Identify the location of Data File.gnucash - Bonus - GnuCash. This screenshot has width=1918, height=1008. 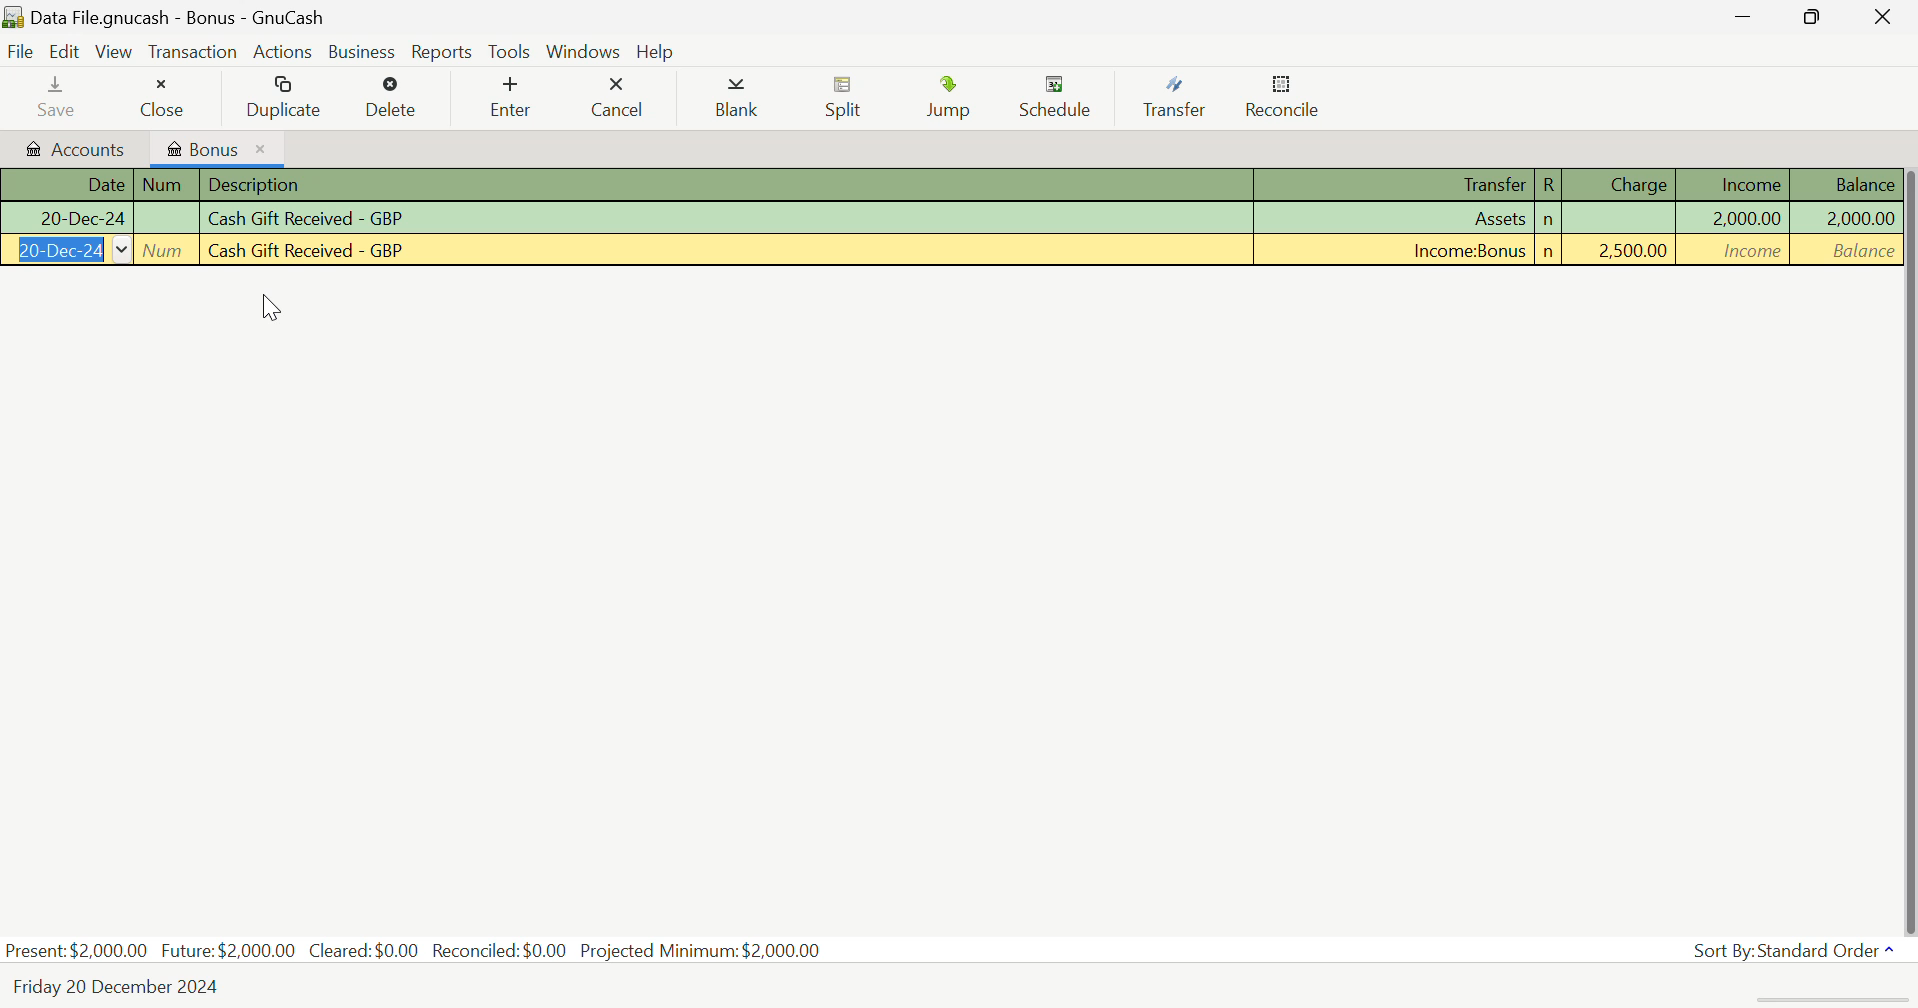
(242, 17).